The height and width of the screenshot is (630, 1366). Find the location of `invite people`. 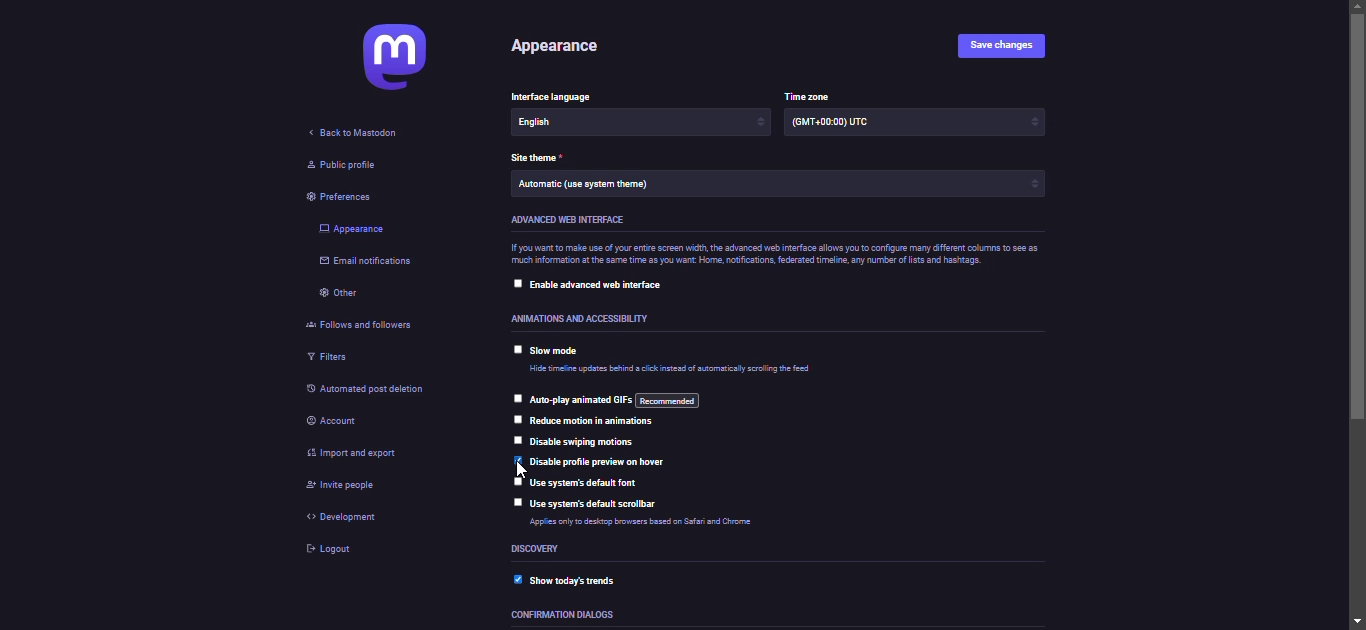

invite people is located at coordinates (349, 488).